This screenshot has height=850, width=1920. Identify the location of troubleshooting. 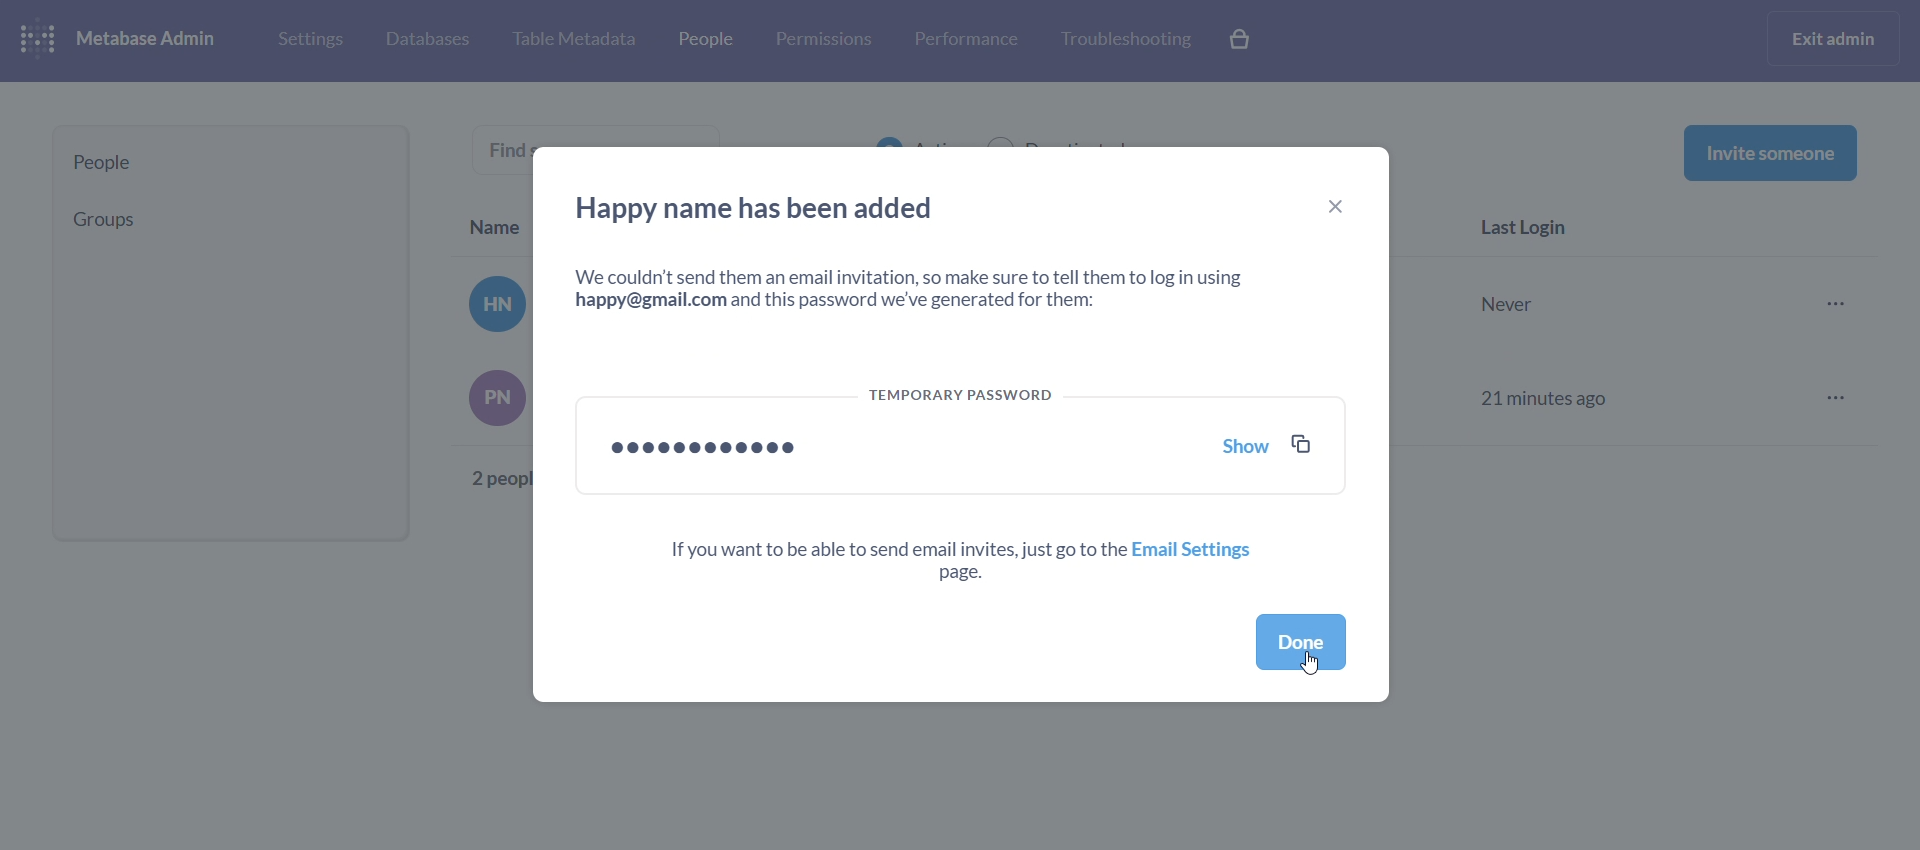
(1124, 40).